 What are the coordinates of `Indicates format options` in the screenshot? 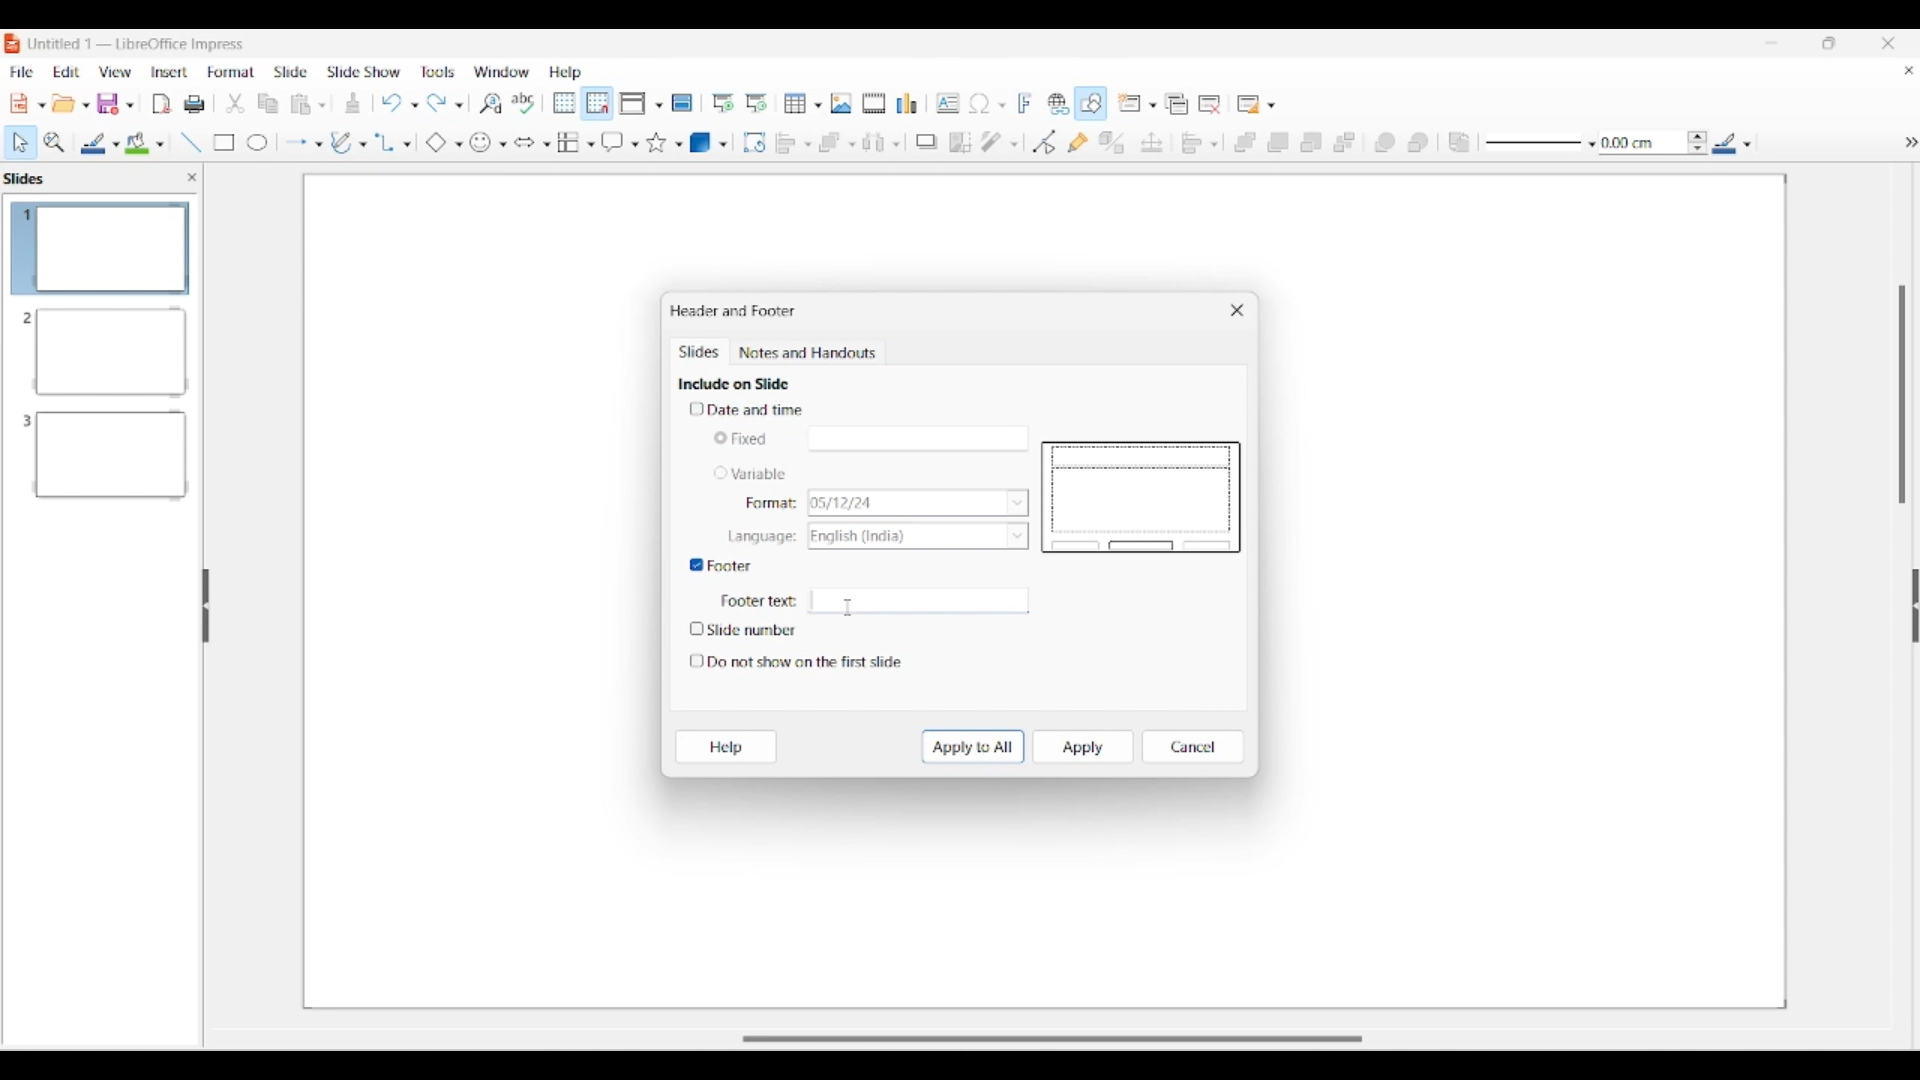 It's located at (771, 503).